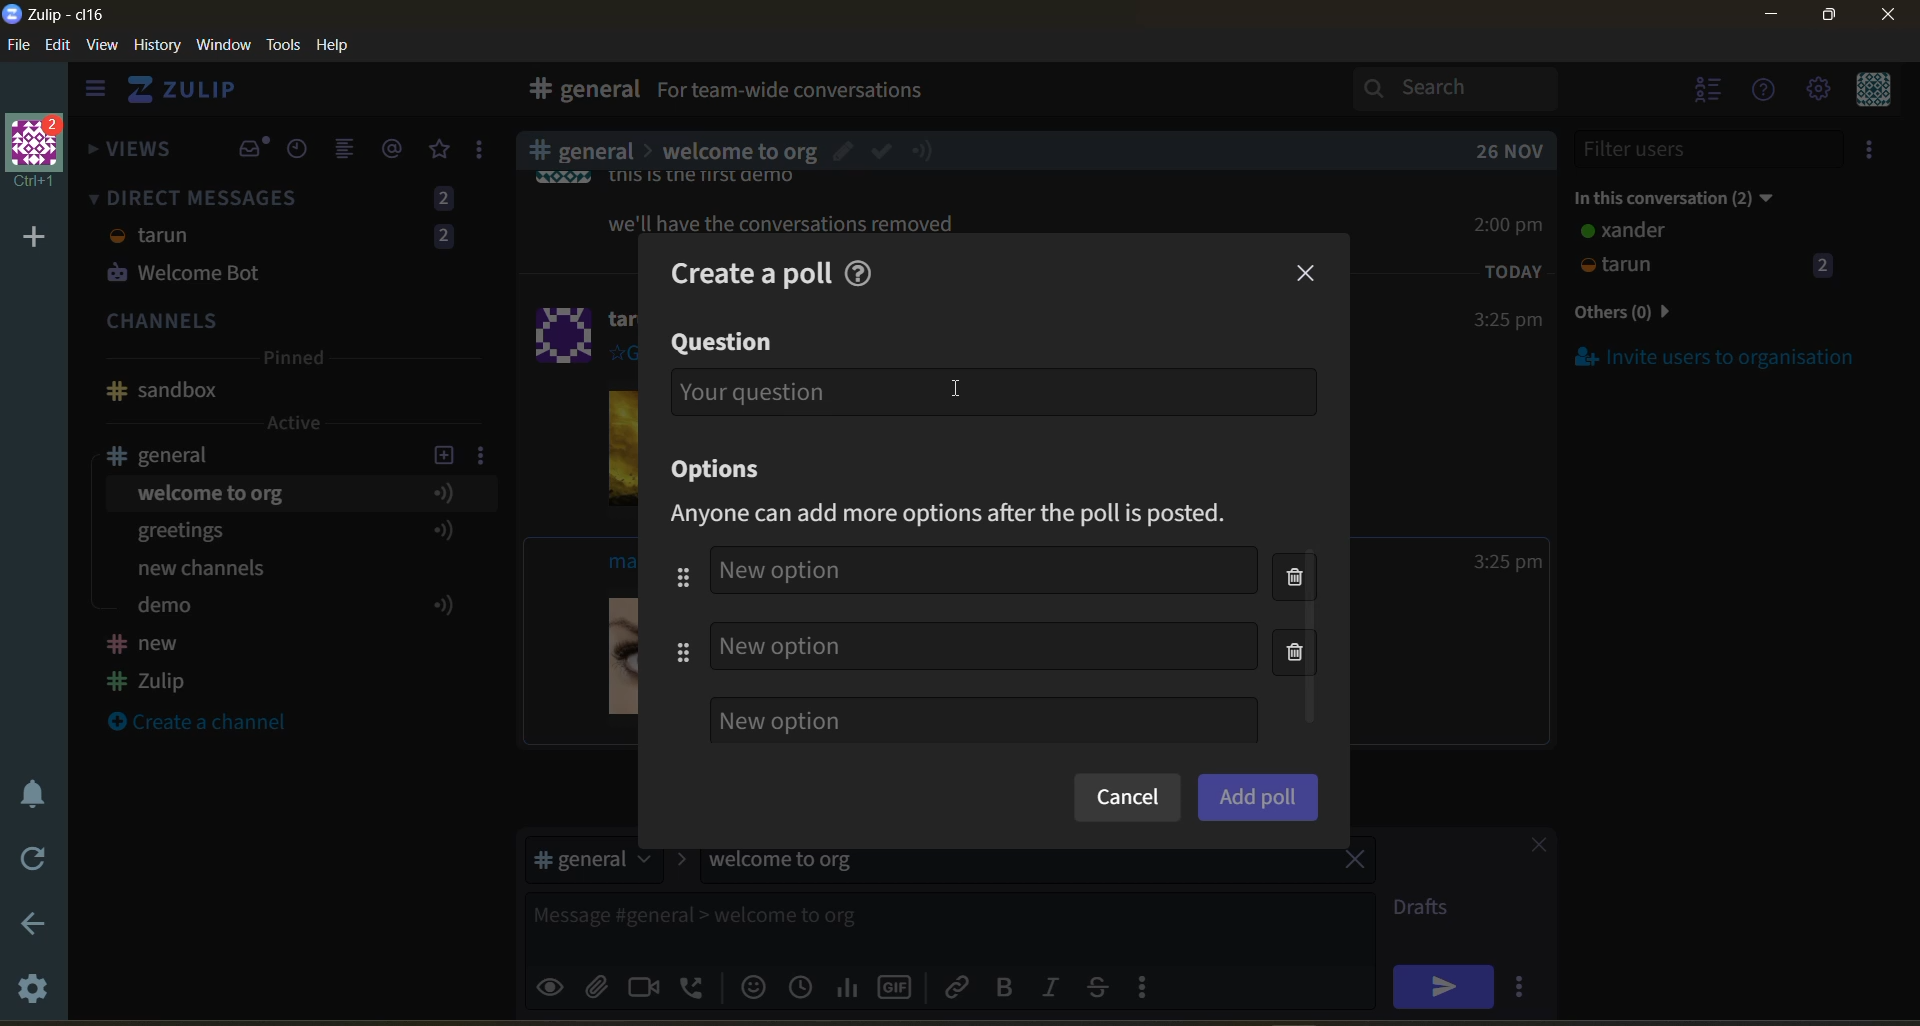 Image resolution: width=1920 pixels, height=1026 pixels. What do you see at coordinates (1506, 321) in the screenshot?
I see `3:25 pm` at bounding box center [1506, 321].